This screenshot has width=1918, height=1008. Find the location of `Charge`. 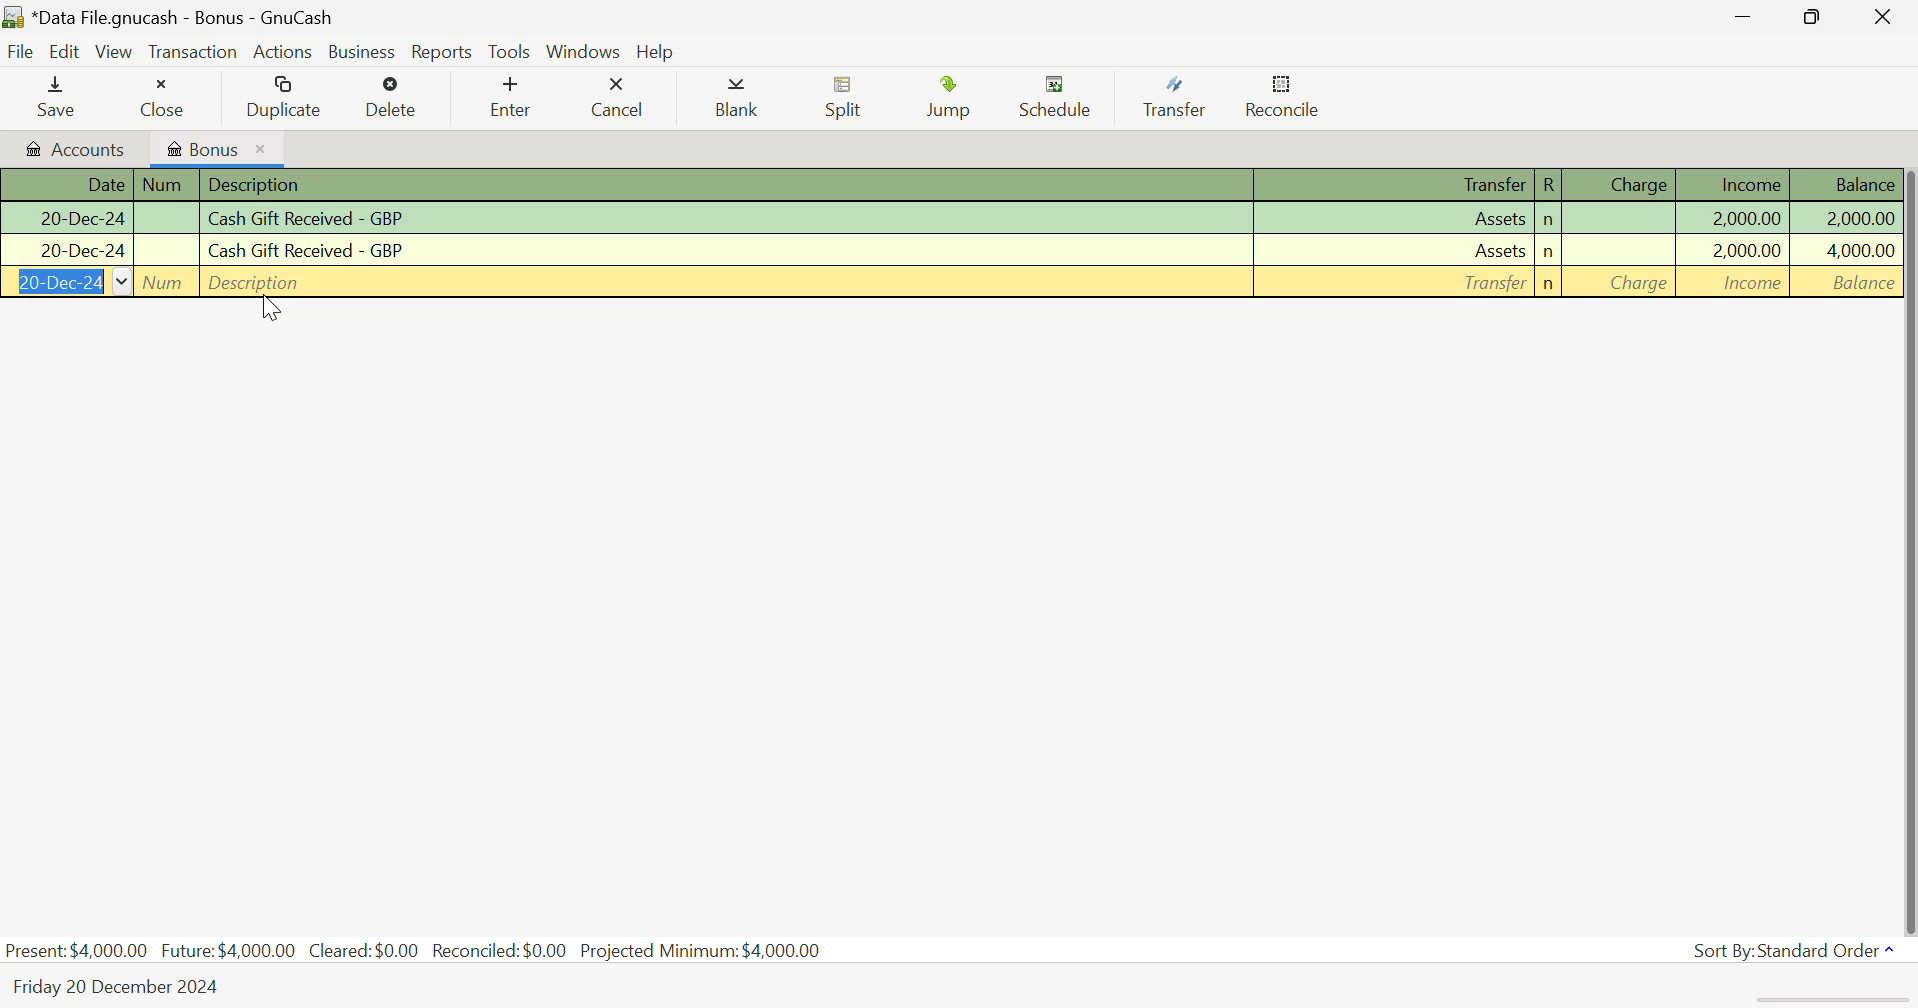

Charge is located at coordinates (1621, 184).